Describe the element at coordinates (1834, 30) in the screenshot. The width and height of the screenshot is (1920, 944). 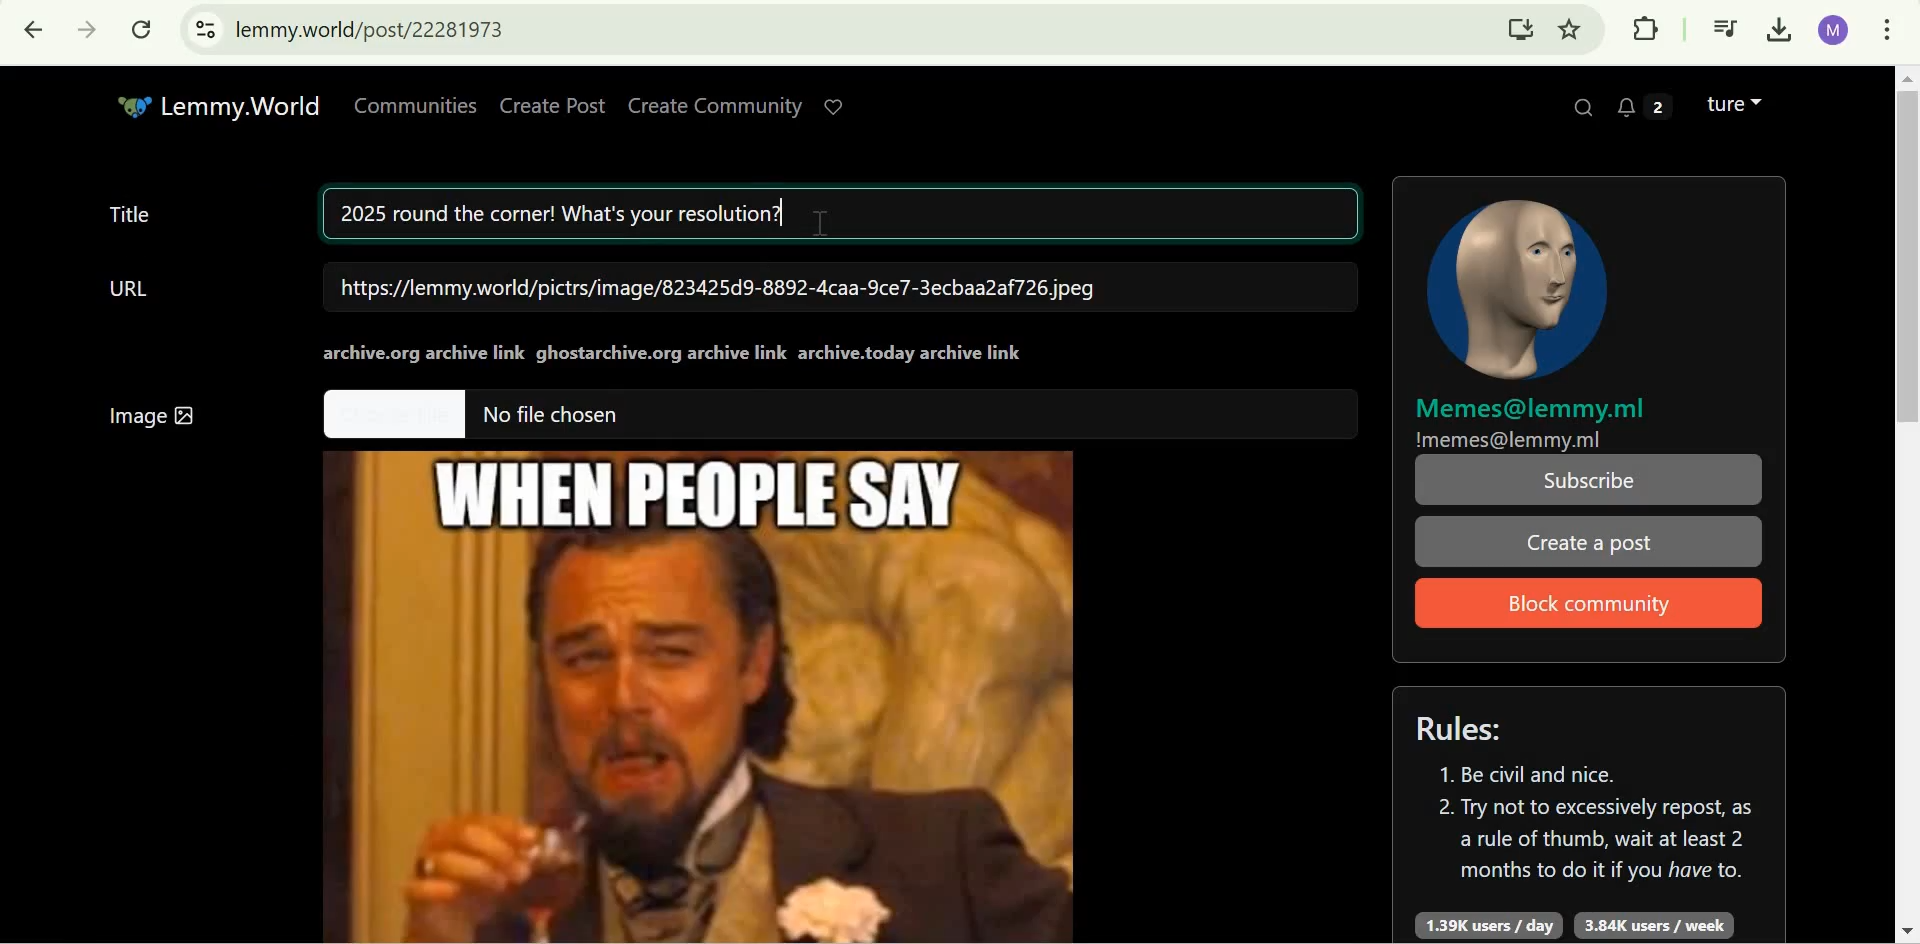
I see `Google account` at that location.